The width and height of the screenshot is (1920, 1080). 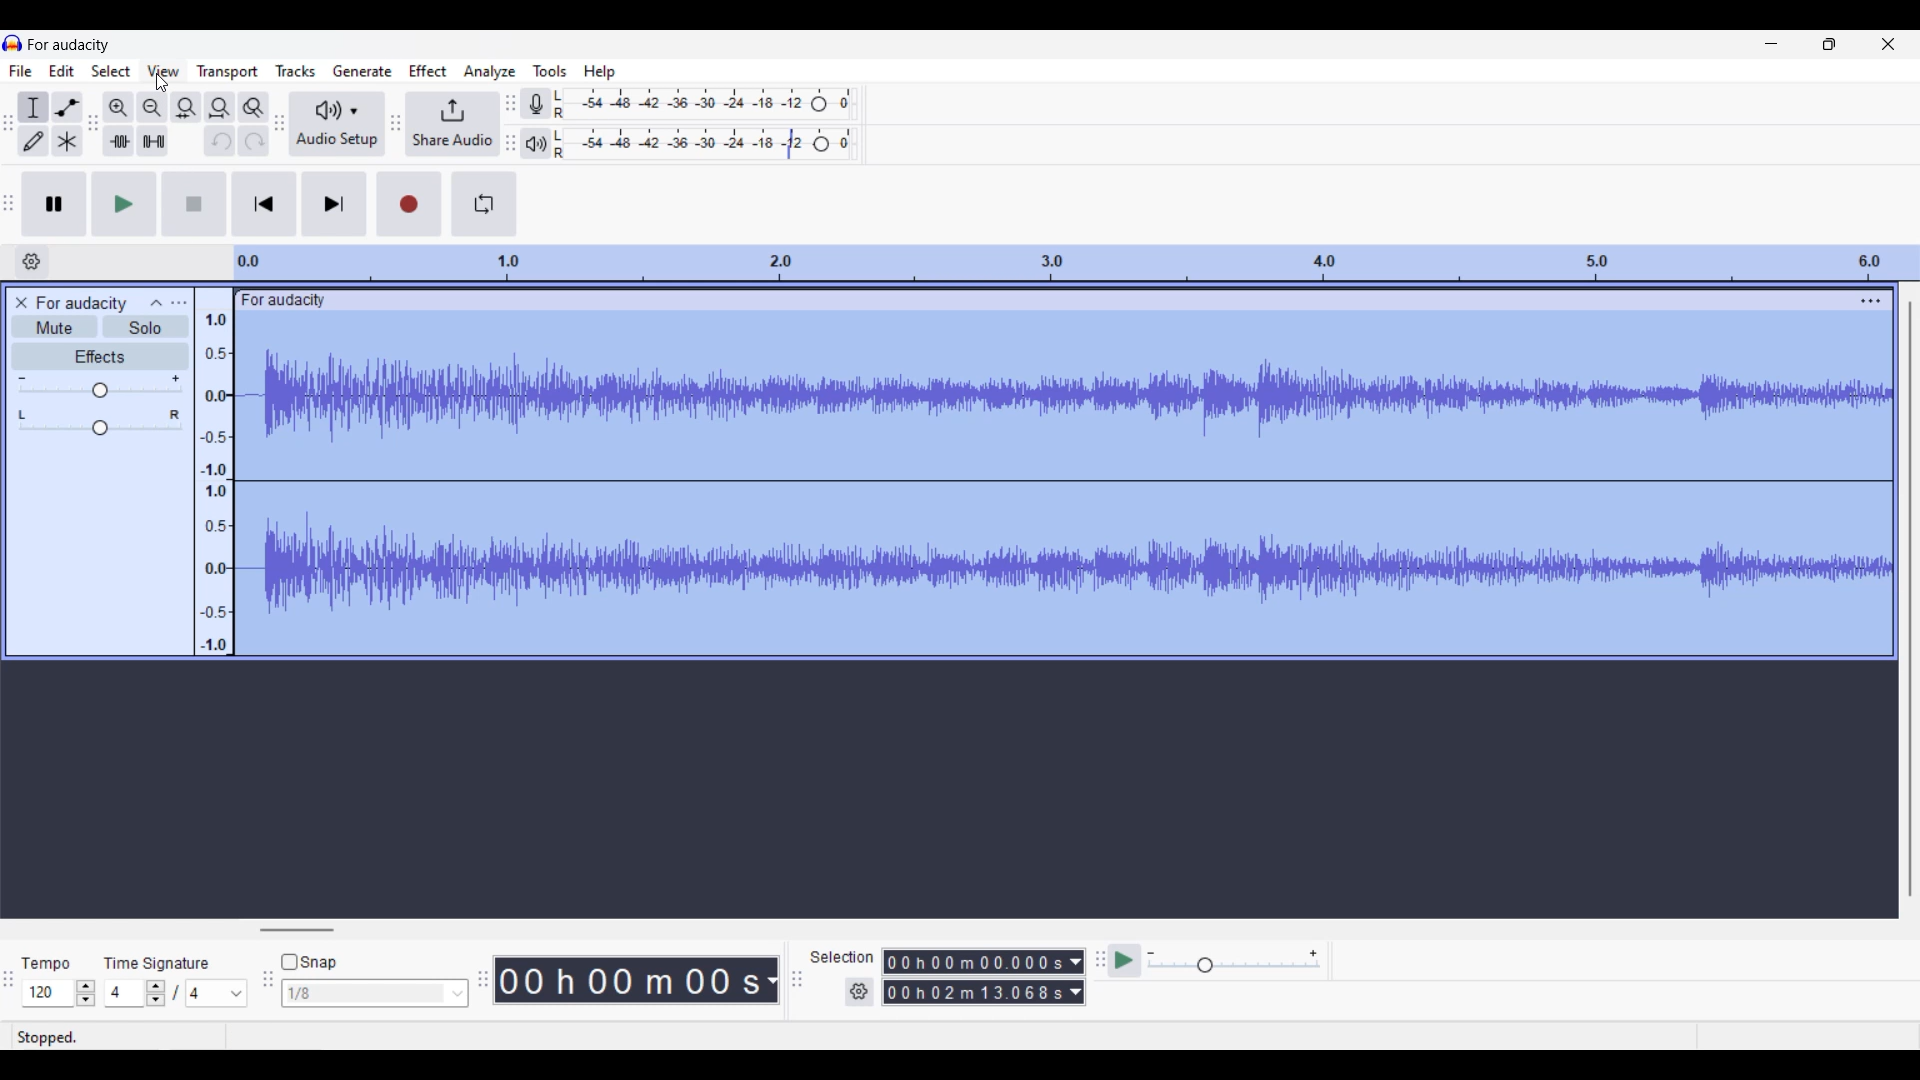 What do you see at coordinates (1871, 300) in the screenshot?
I see `Track settings` at bounding box center [1871, 300].